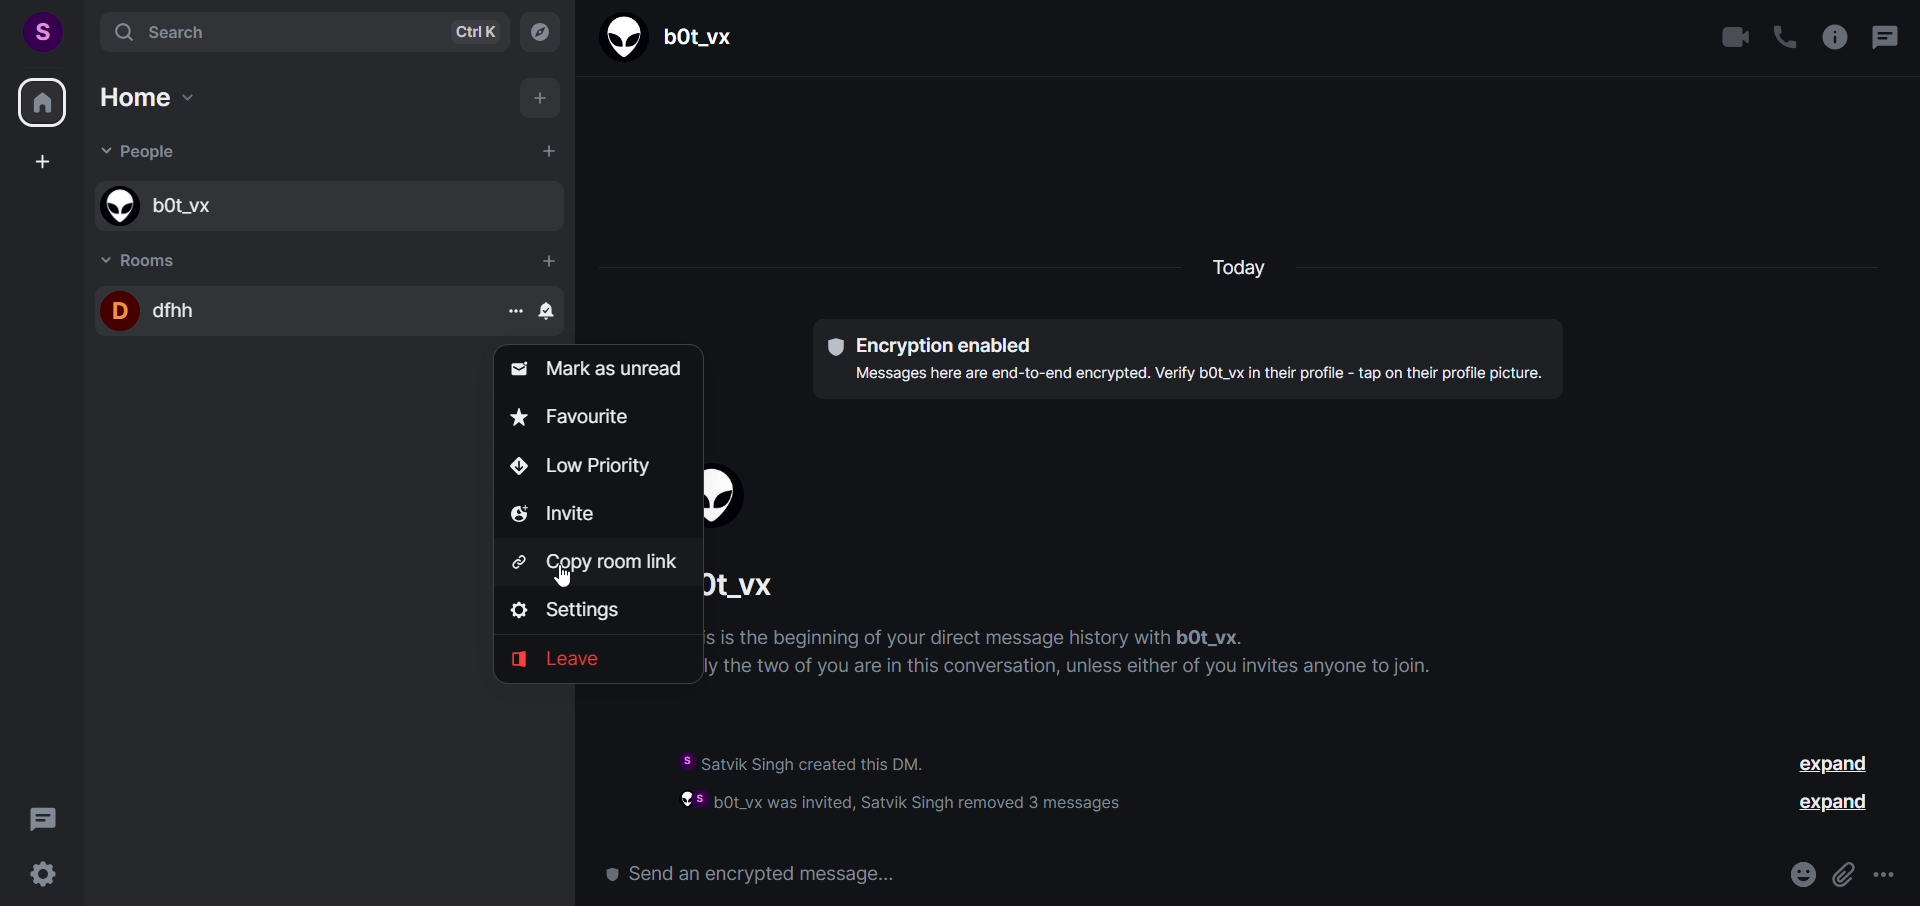  Describe the element at coordinates (946, 778) in the screenshot. I see `information` at that location.